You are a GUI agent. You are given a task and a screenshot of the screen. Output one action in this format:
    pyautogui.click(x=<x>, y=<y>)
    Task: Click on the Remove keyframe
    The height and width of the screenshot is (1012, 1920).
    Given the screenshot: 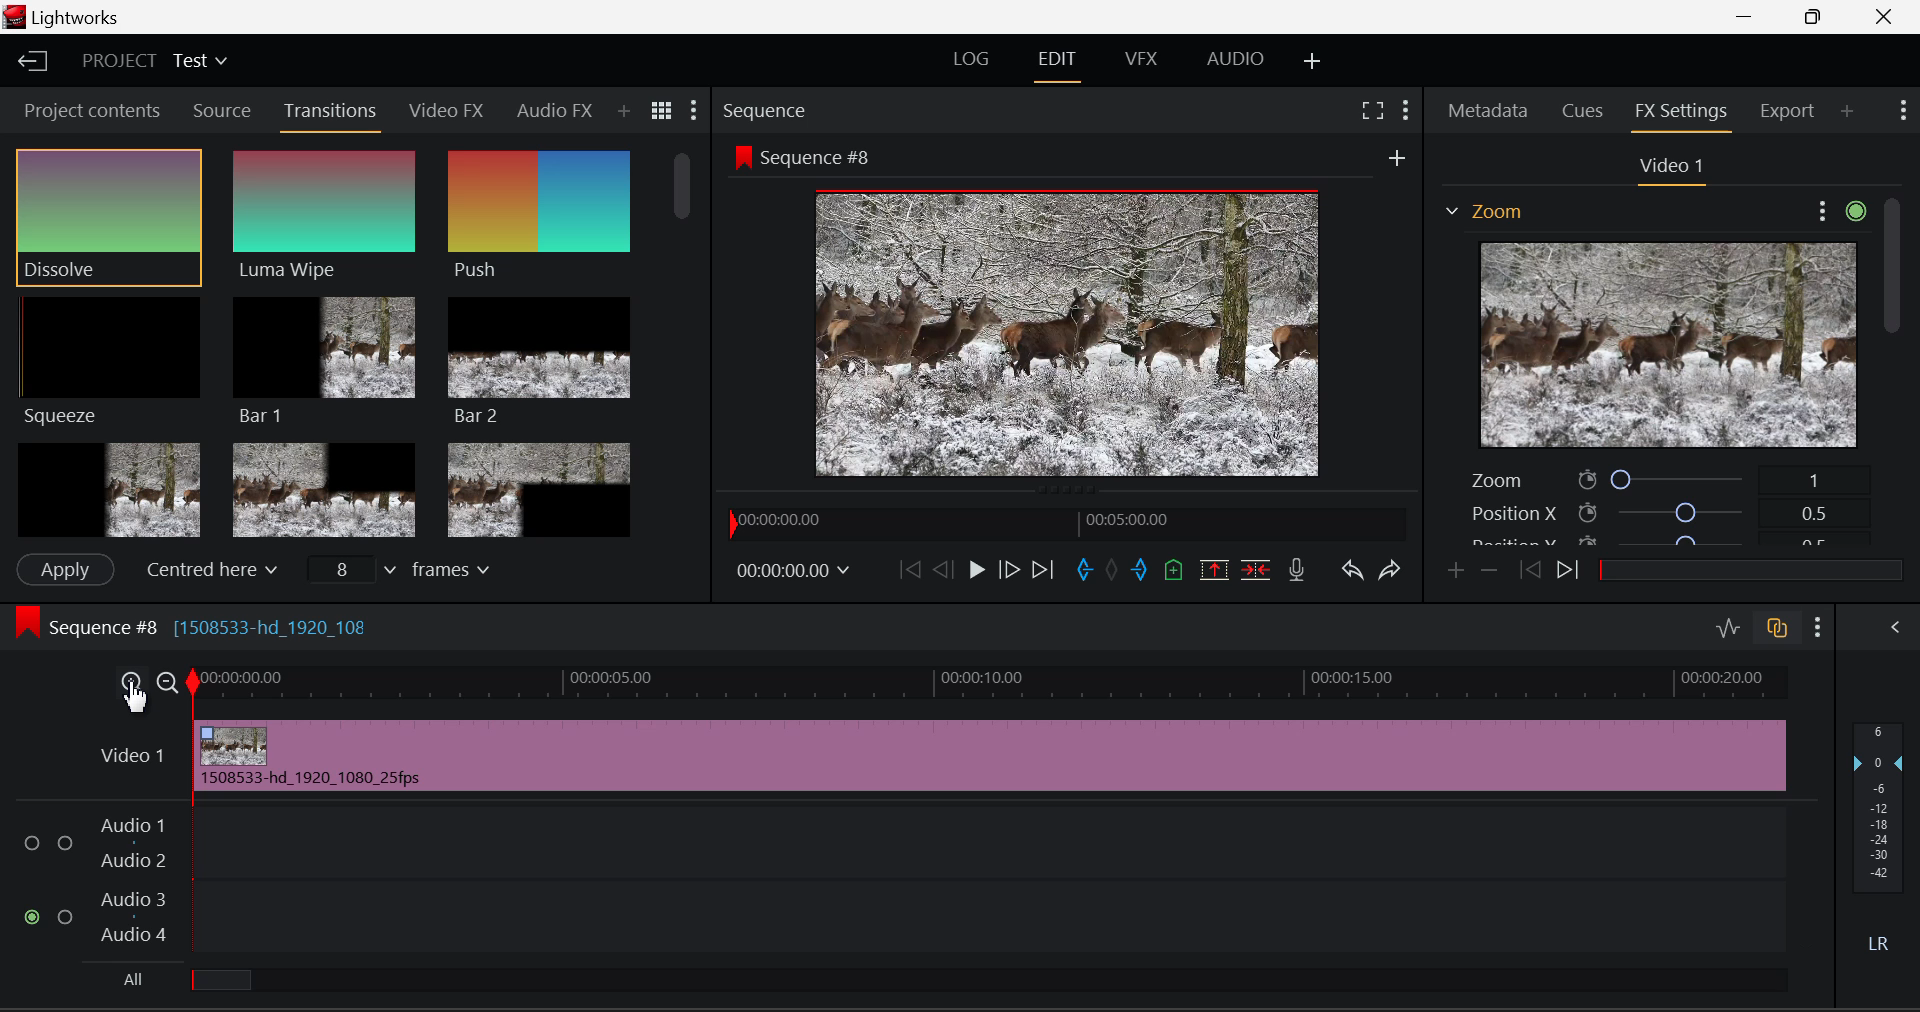 What is the action you would take?
    pyautogui.click(x=1492, y=567)
    